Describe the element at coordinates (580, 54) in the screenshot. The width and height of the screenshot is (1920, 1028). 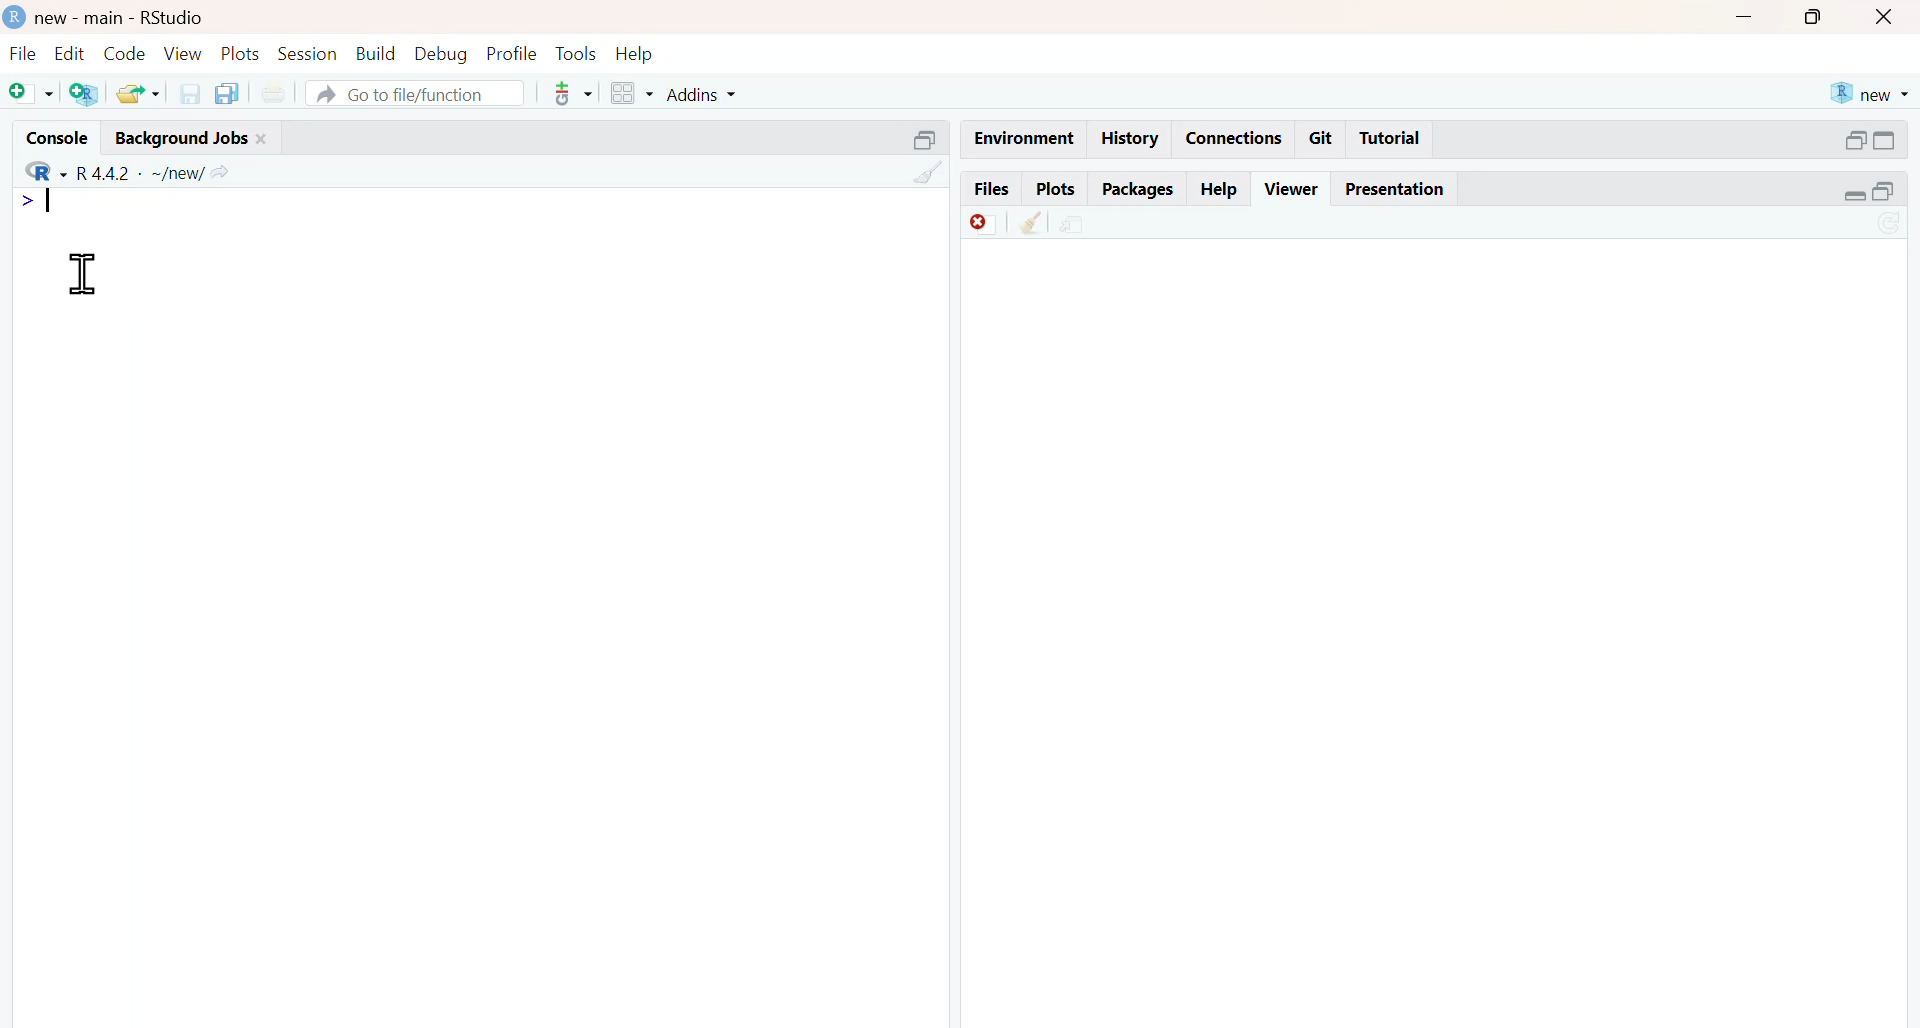
I see `tools` at that location.